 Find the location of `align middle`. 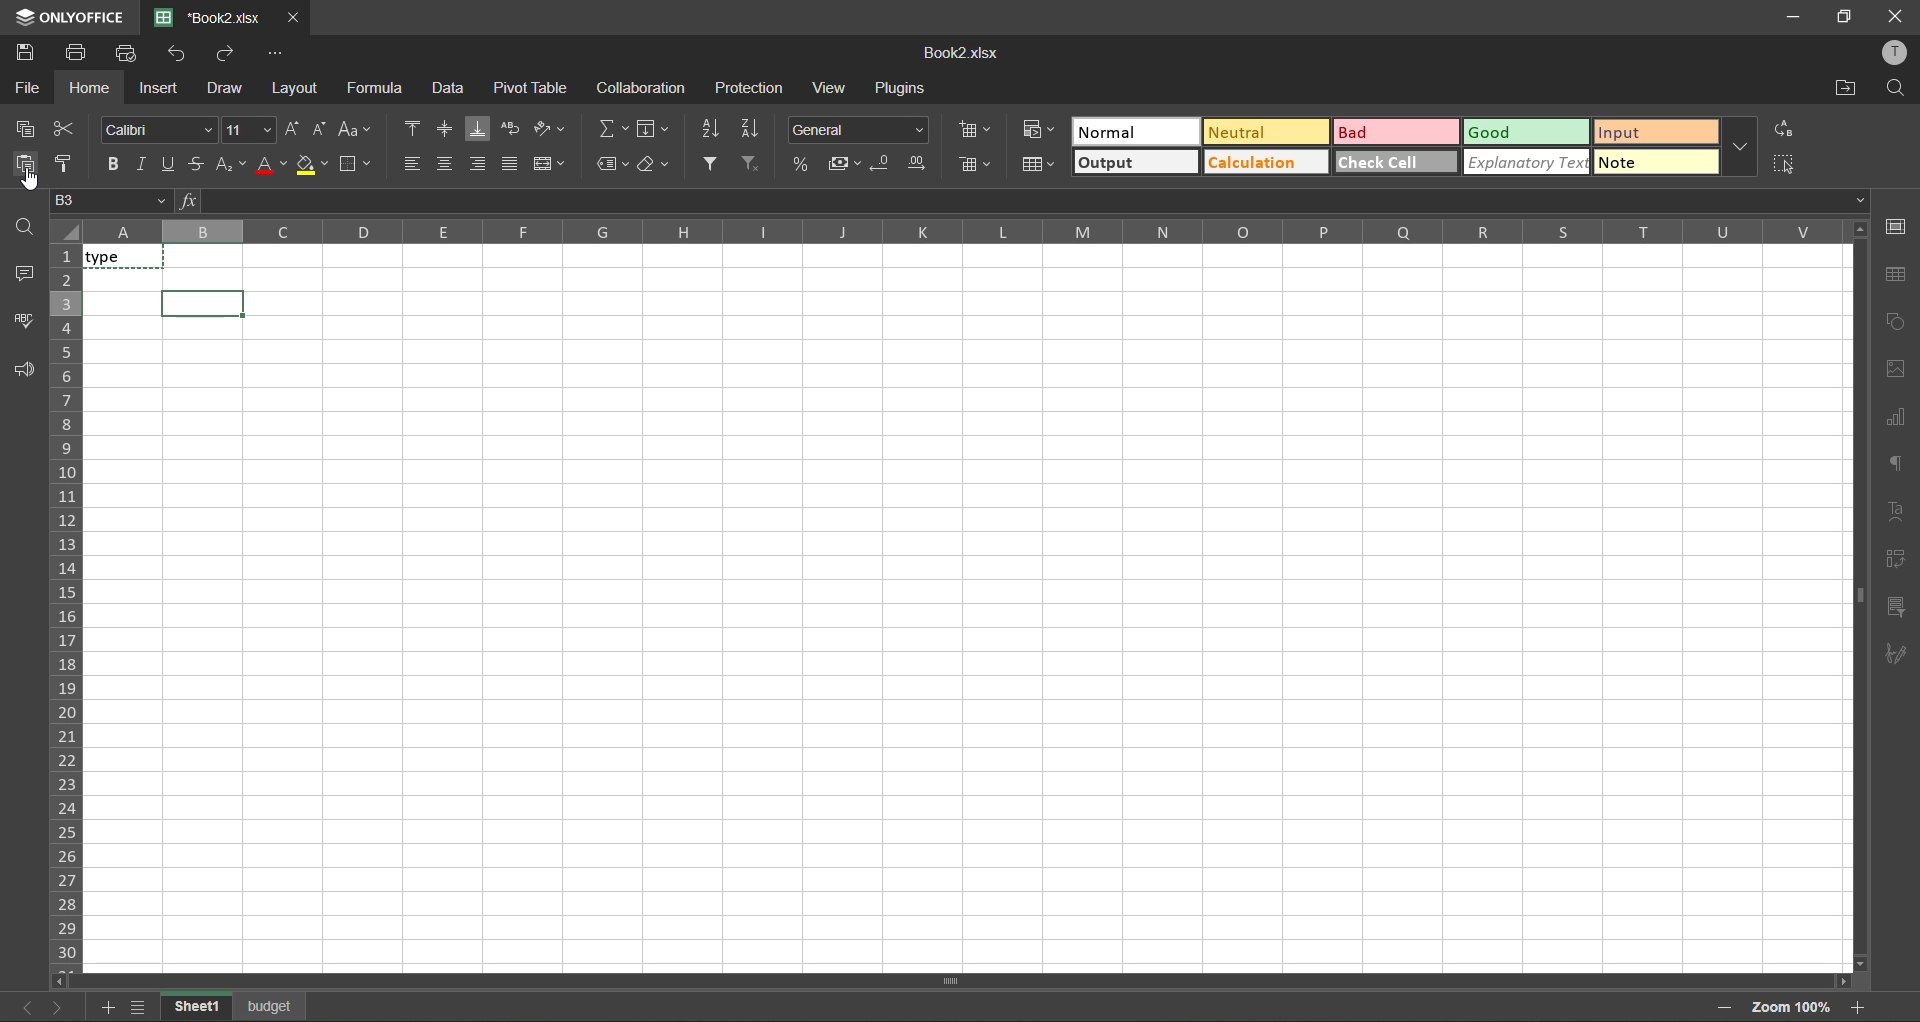

align middle is located at coordinates (439, 125).